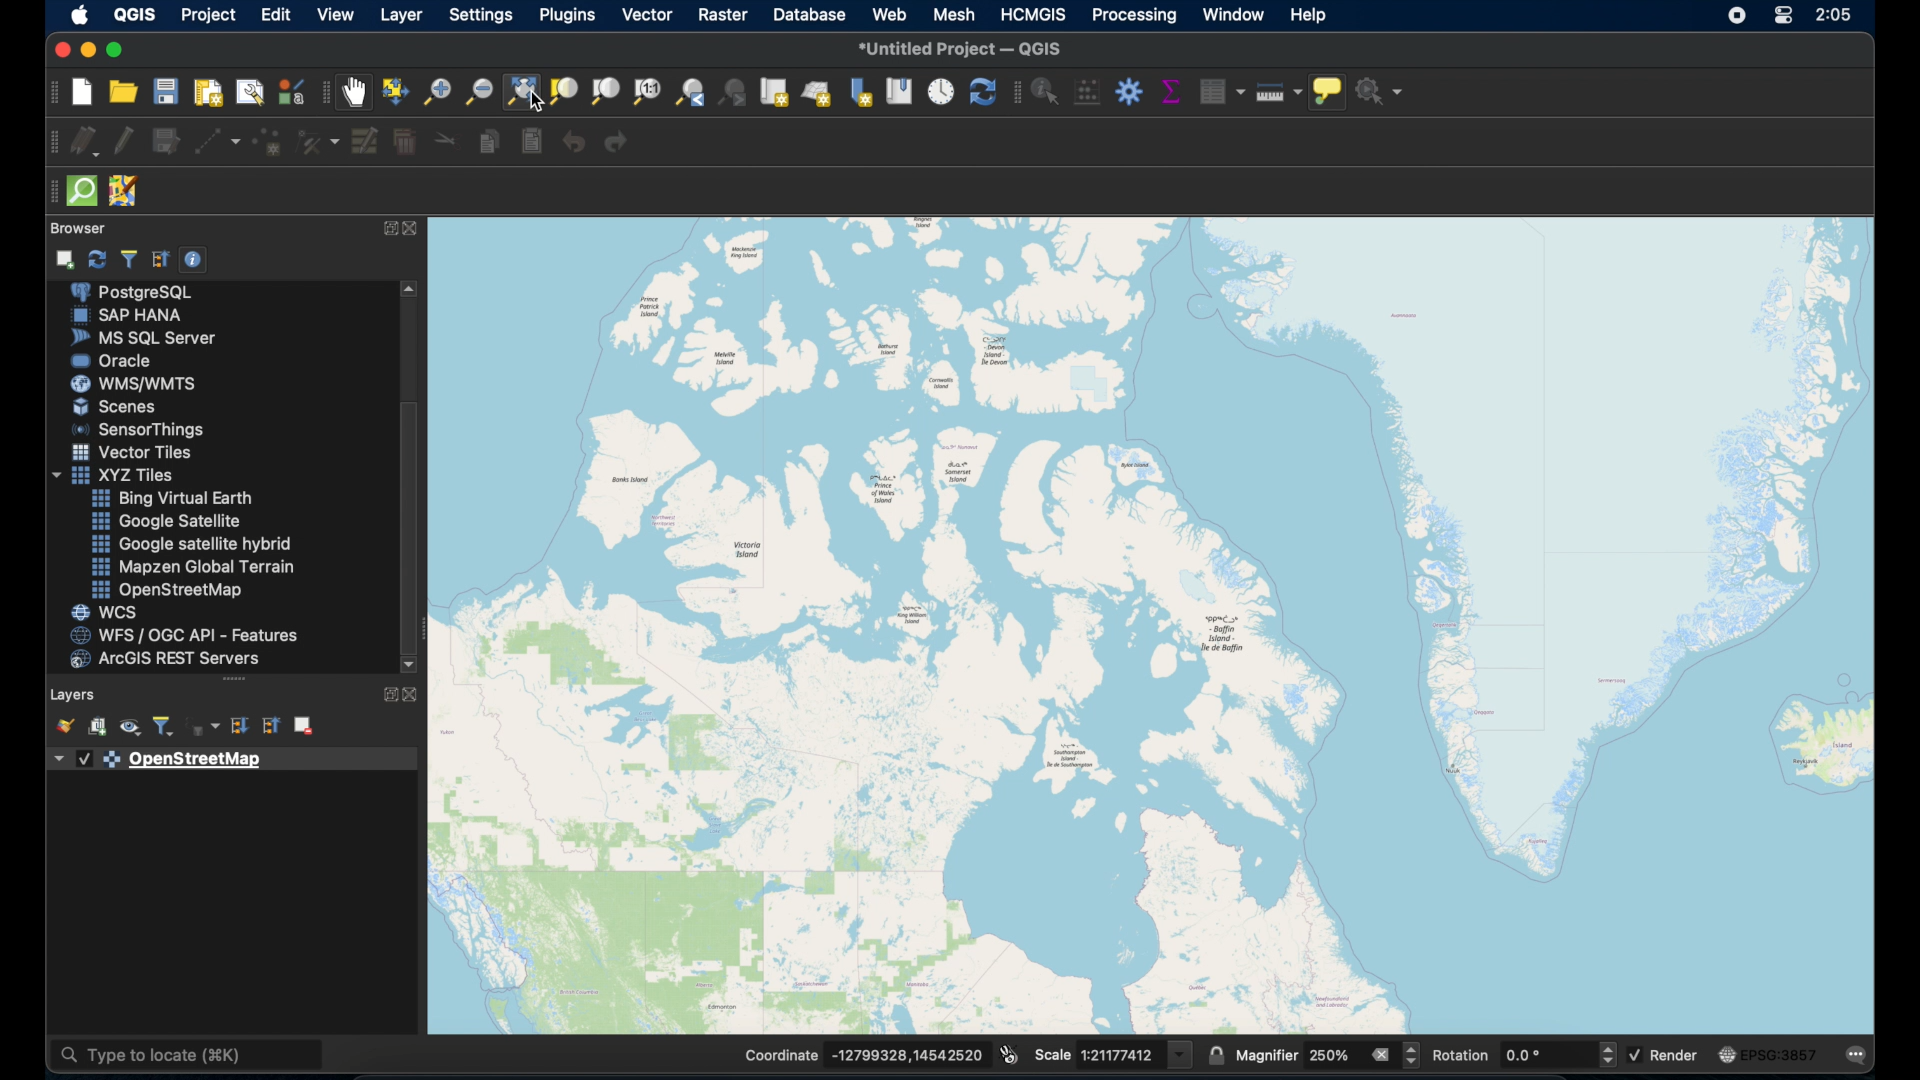  Describe the element at coordinates (129, 259) in the screenshot. I see `filter browser` at that location.